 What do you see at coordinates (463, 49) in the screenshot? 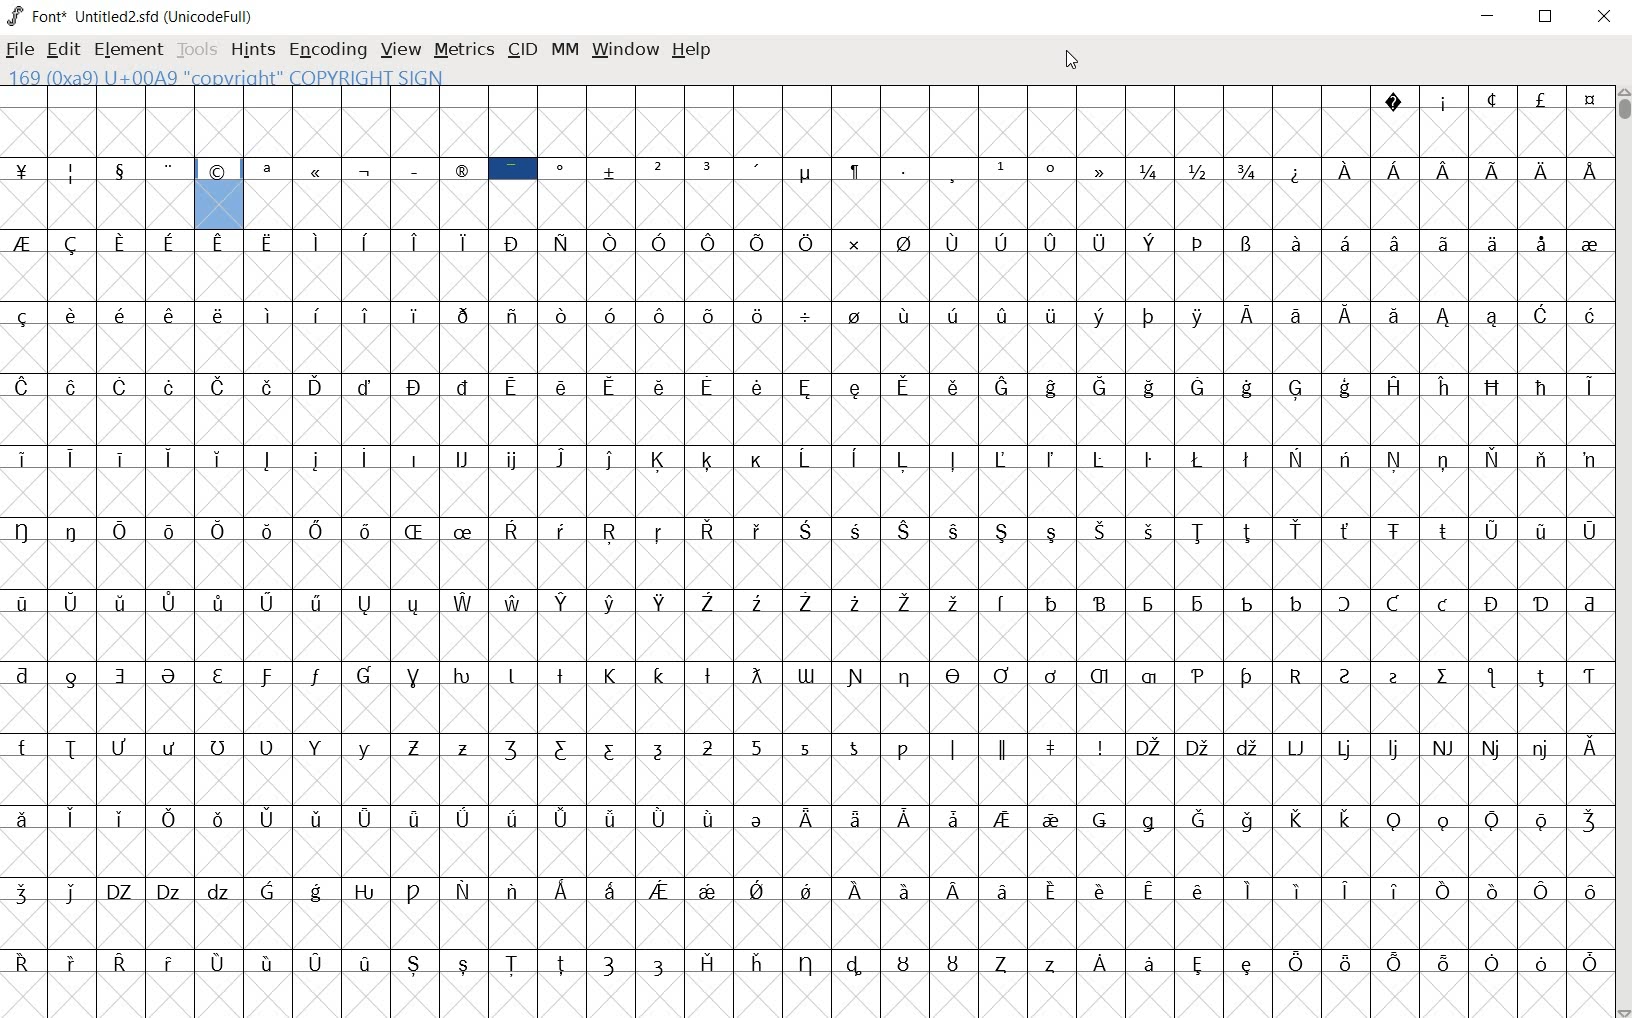
I see `metrics` at bounding box center [463, 49].